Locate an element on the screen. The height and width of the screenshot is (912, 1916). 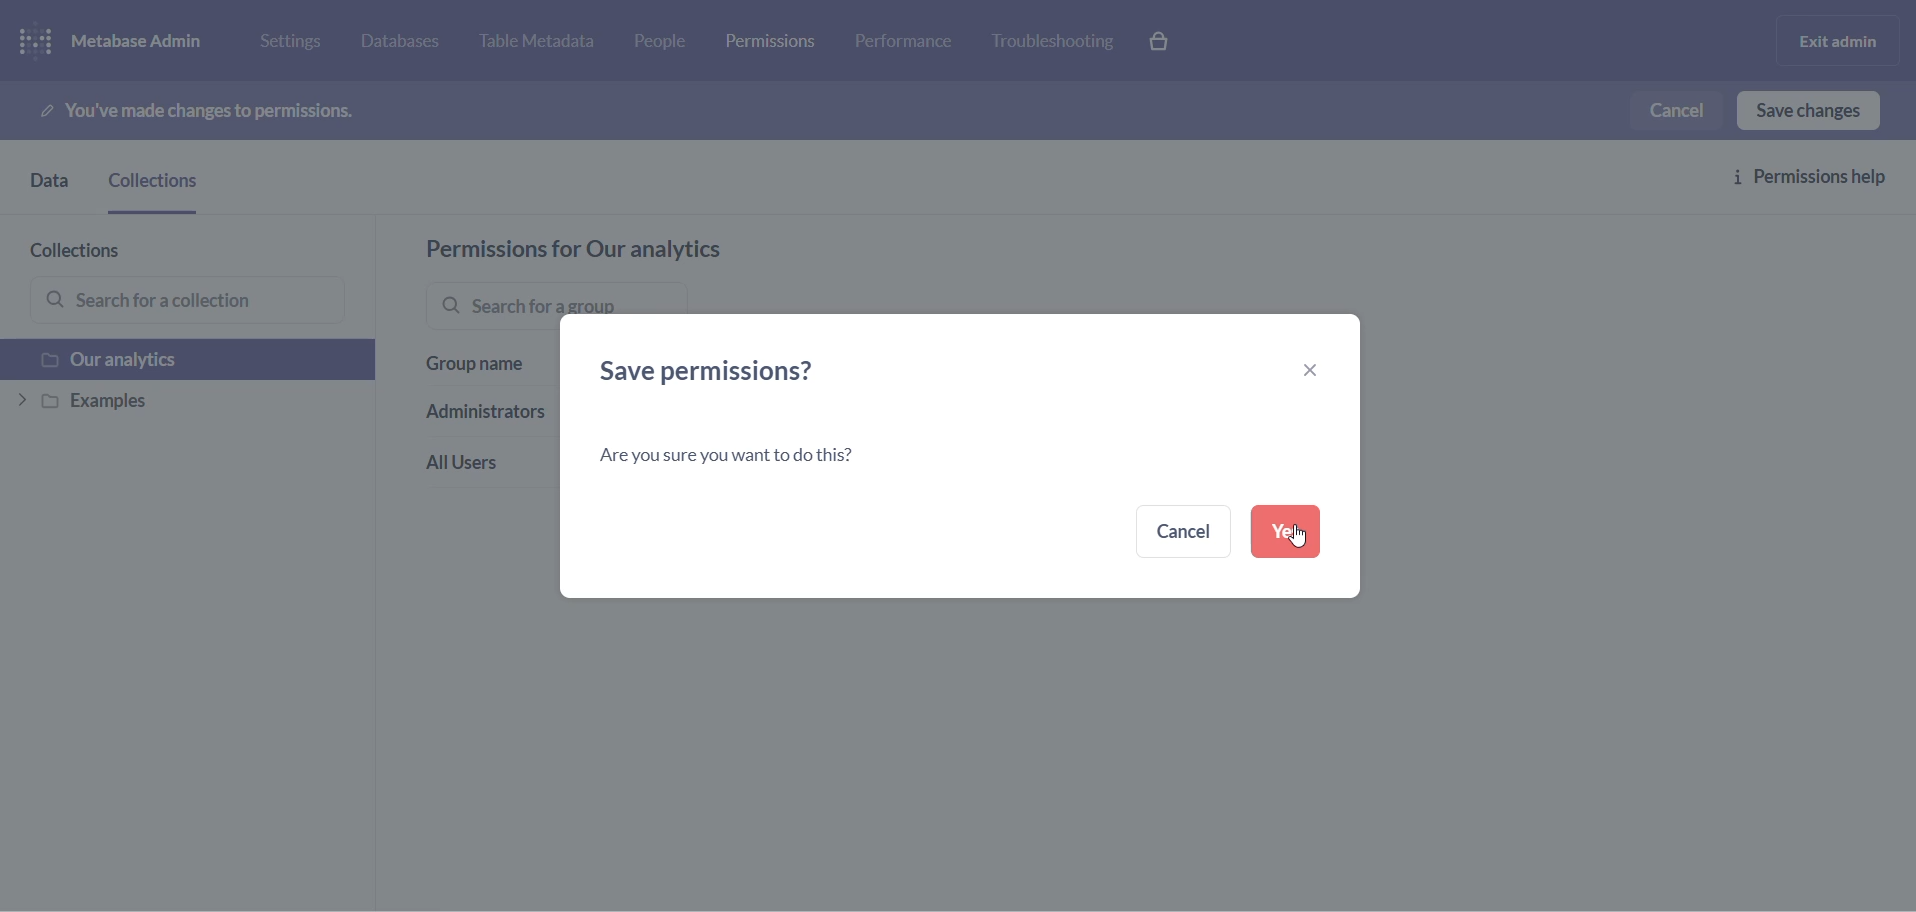
performance is located at coordinates (907, 46).